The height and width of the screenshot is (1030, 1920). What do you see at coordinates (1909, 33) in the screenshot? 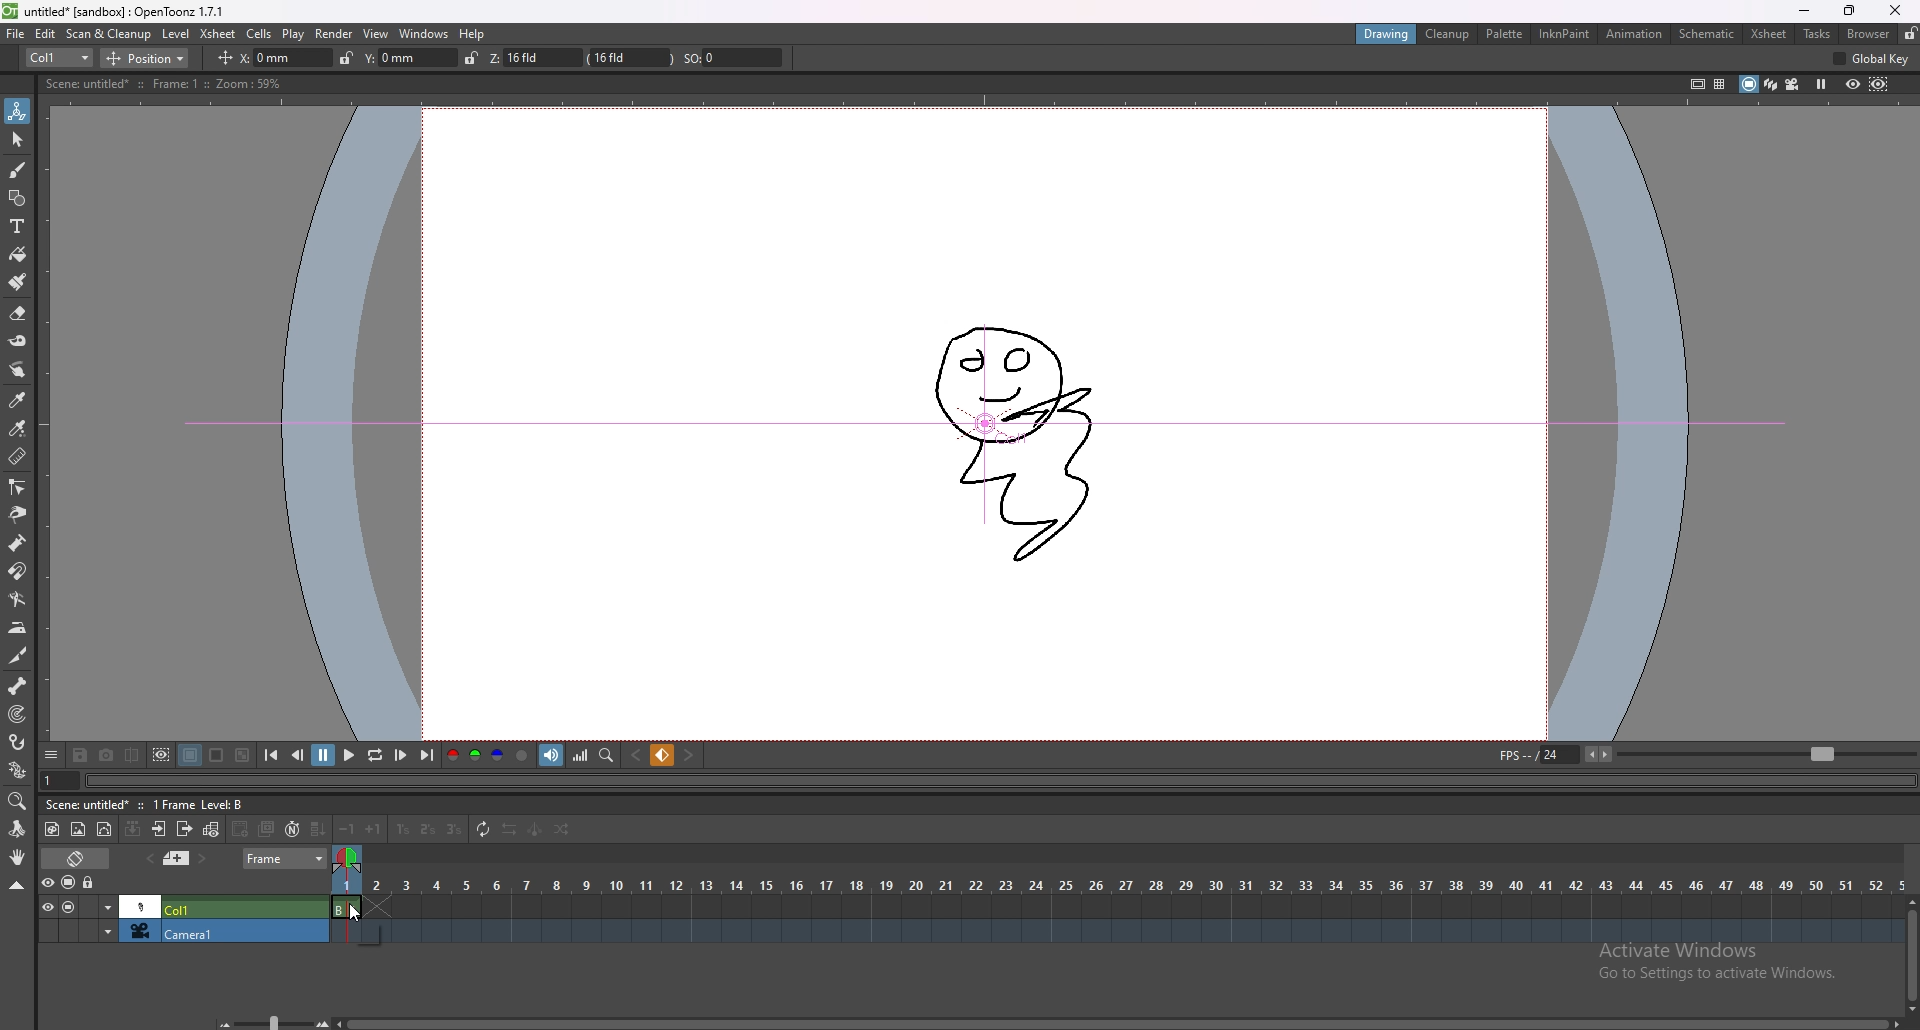
I see `lock` at bounding box center [1909, 33].